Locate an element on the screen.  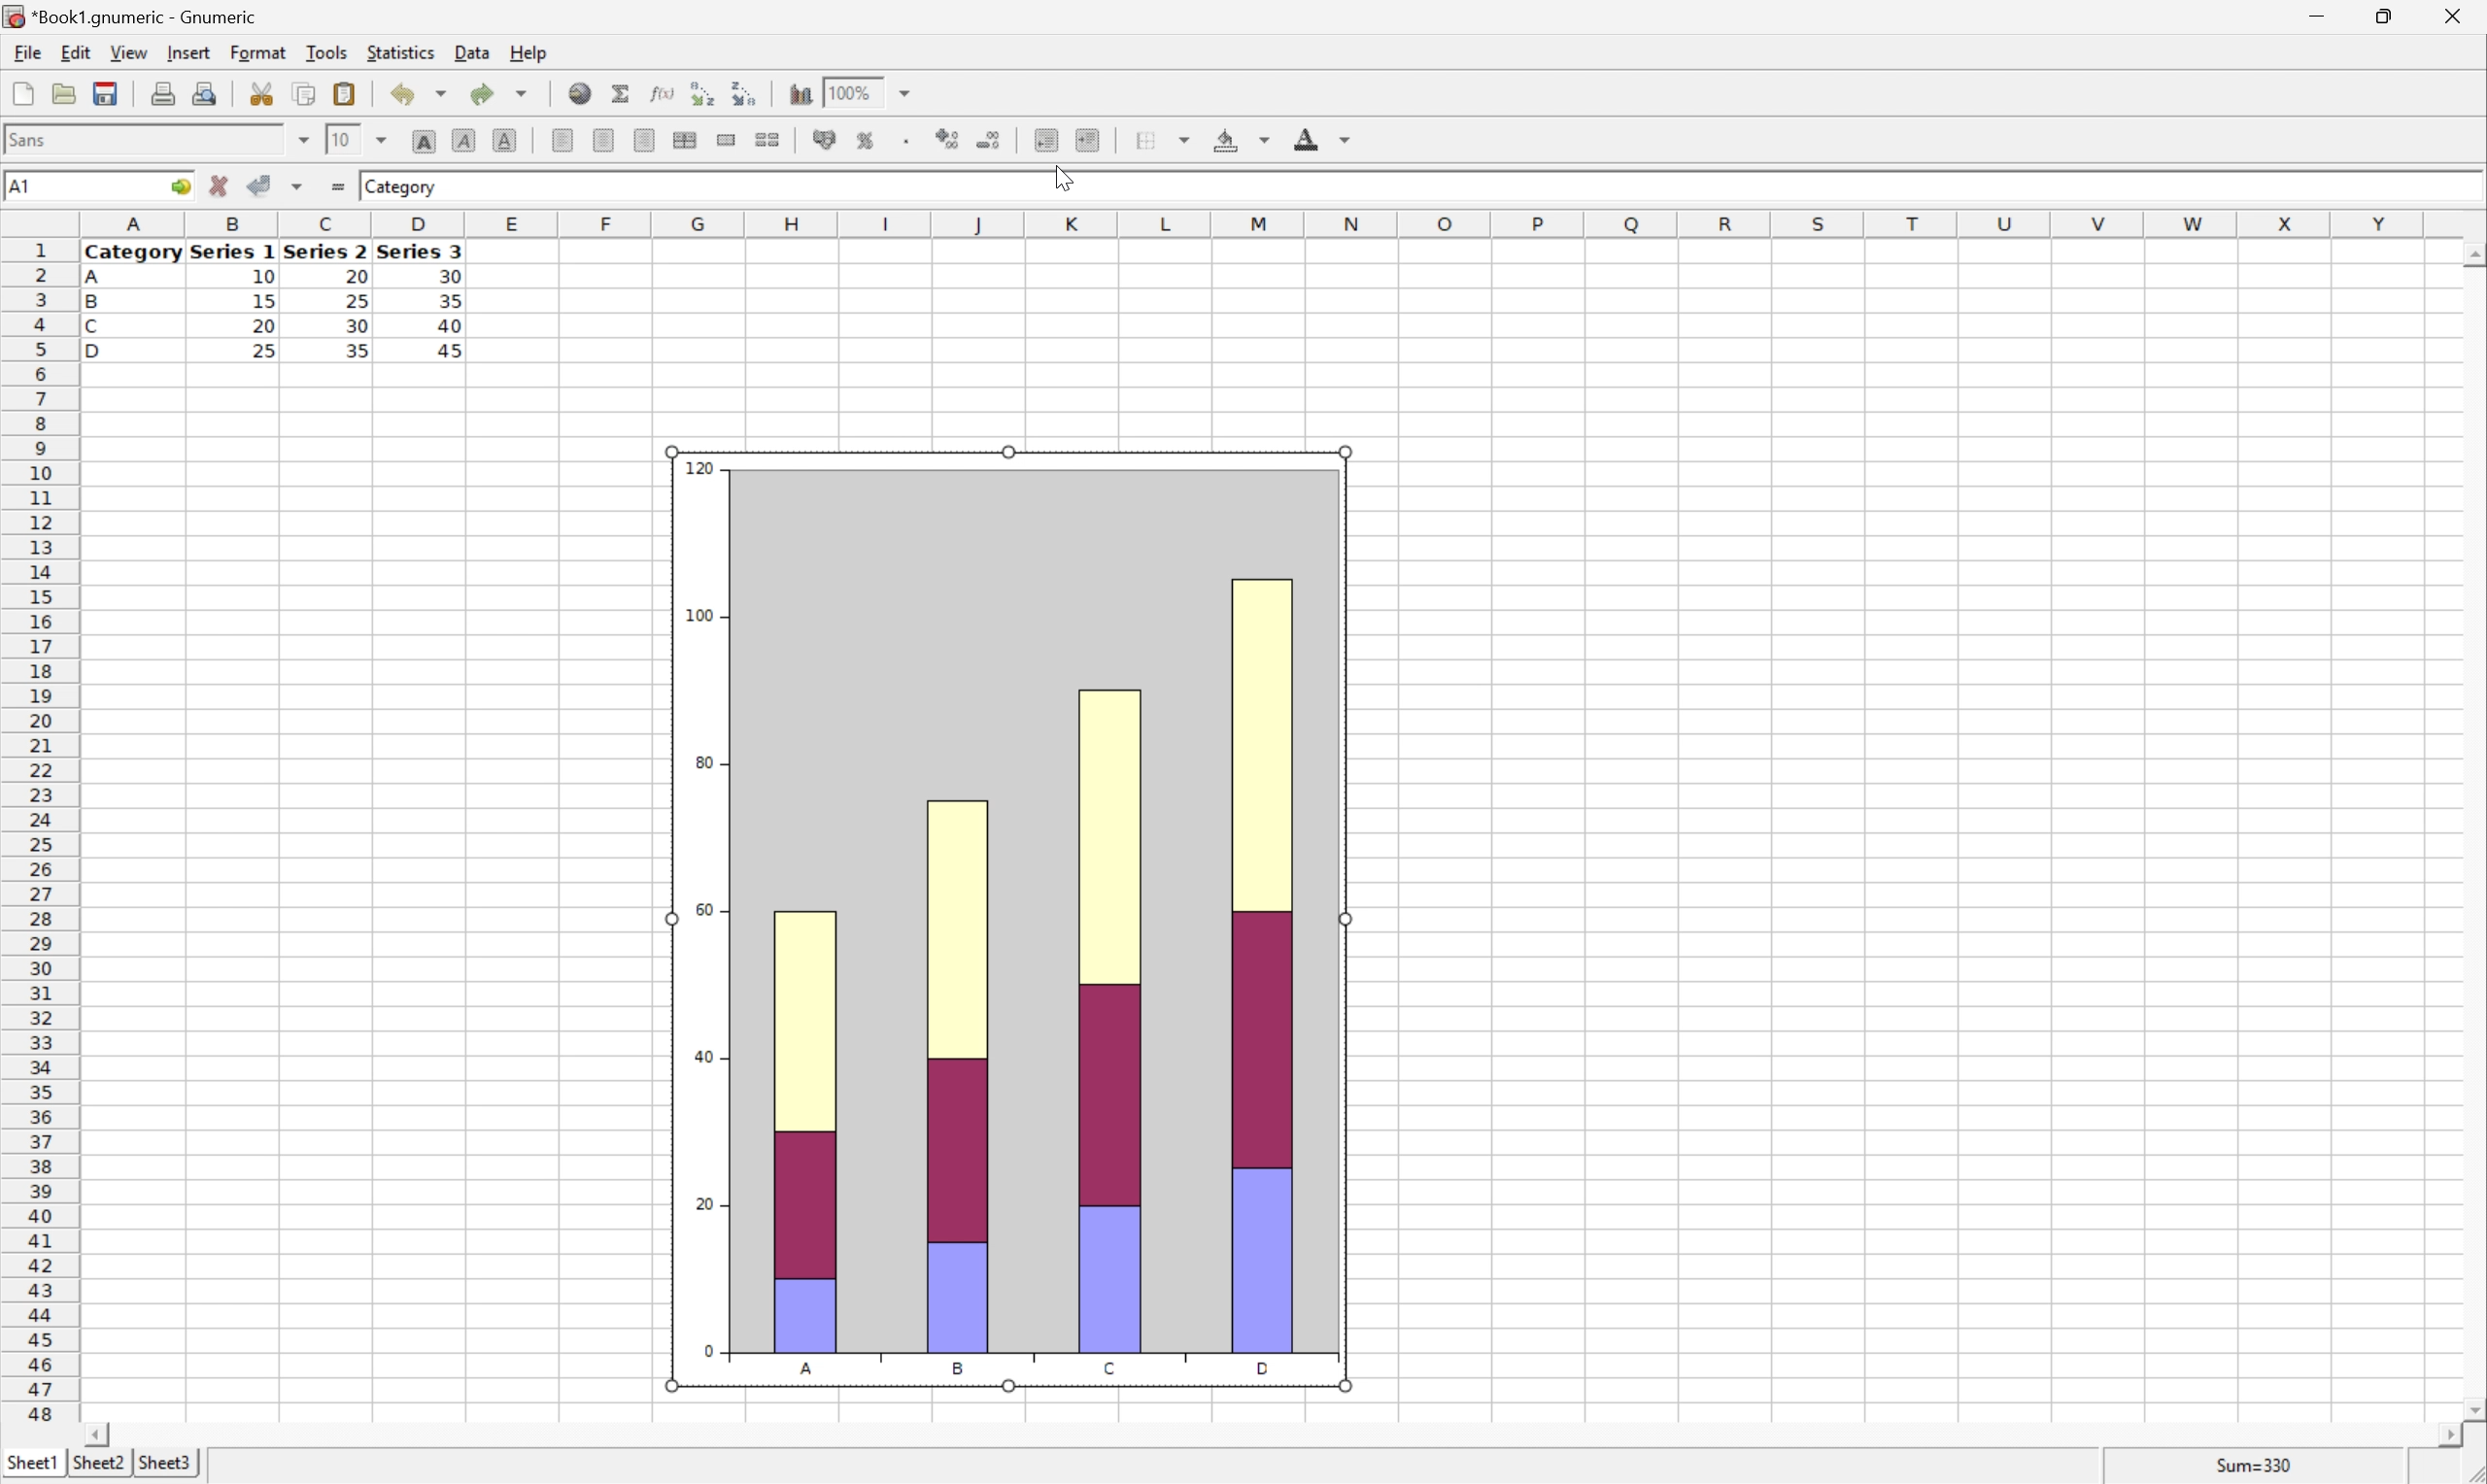
30 is located at coordinates (449, 276).